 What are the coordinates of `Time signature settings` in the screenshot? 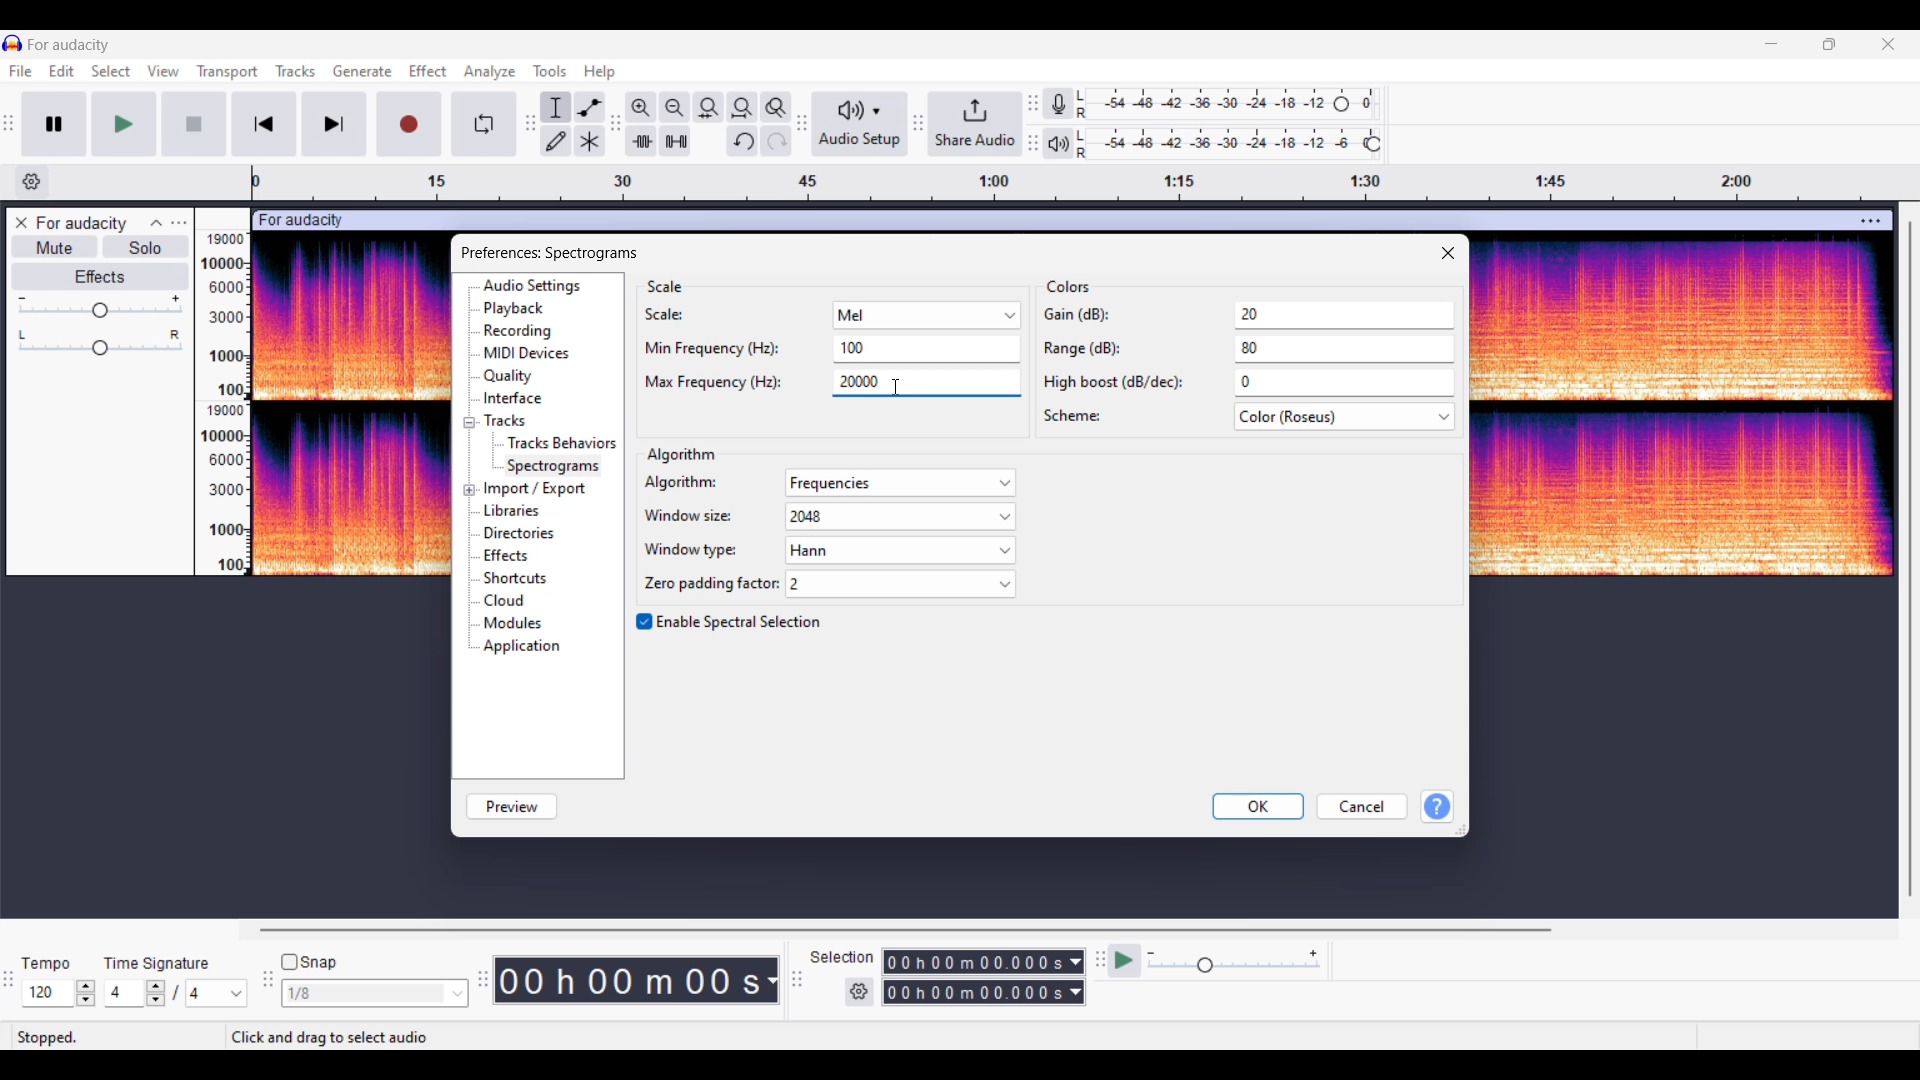 It's located at (176, 993).